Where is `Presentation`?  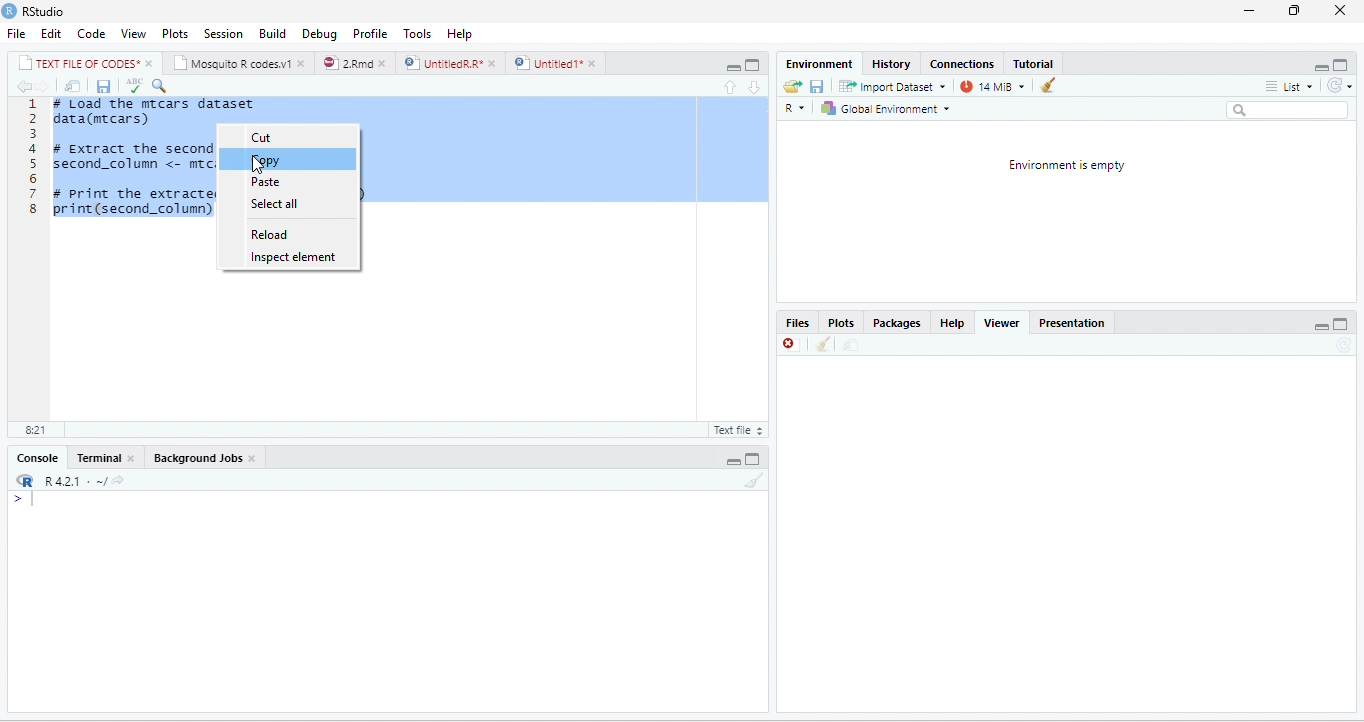 Presentation is located at coordinates (1077, 323).